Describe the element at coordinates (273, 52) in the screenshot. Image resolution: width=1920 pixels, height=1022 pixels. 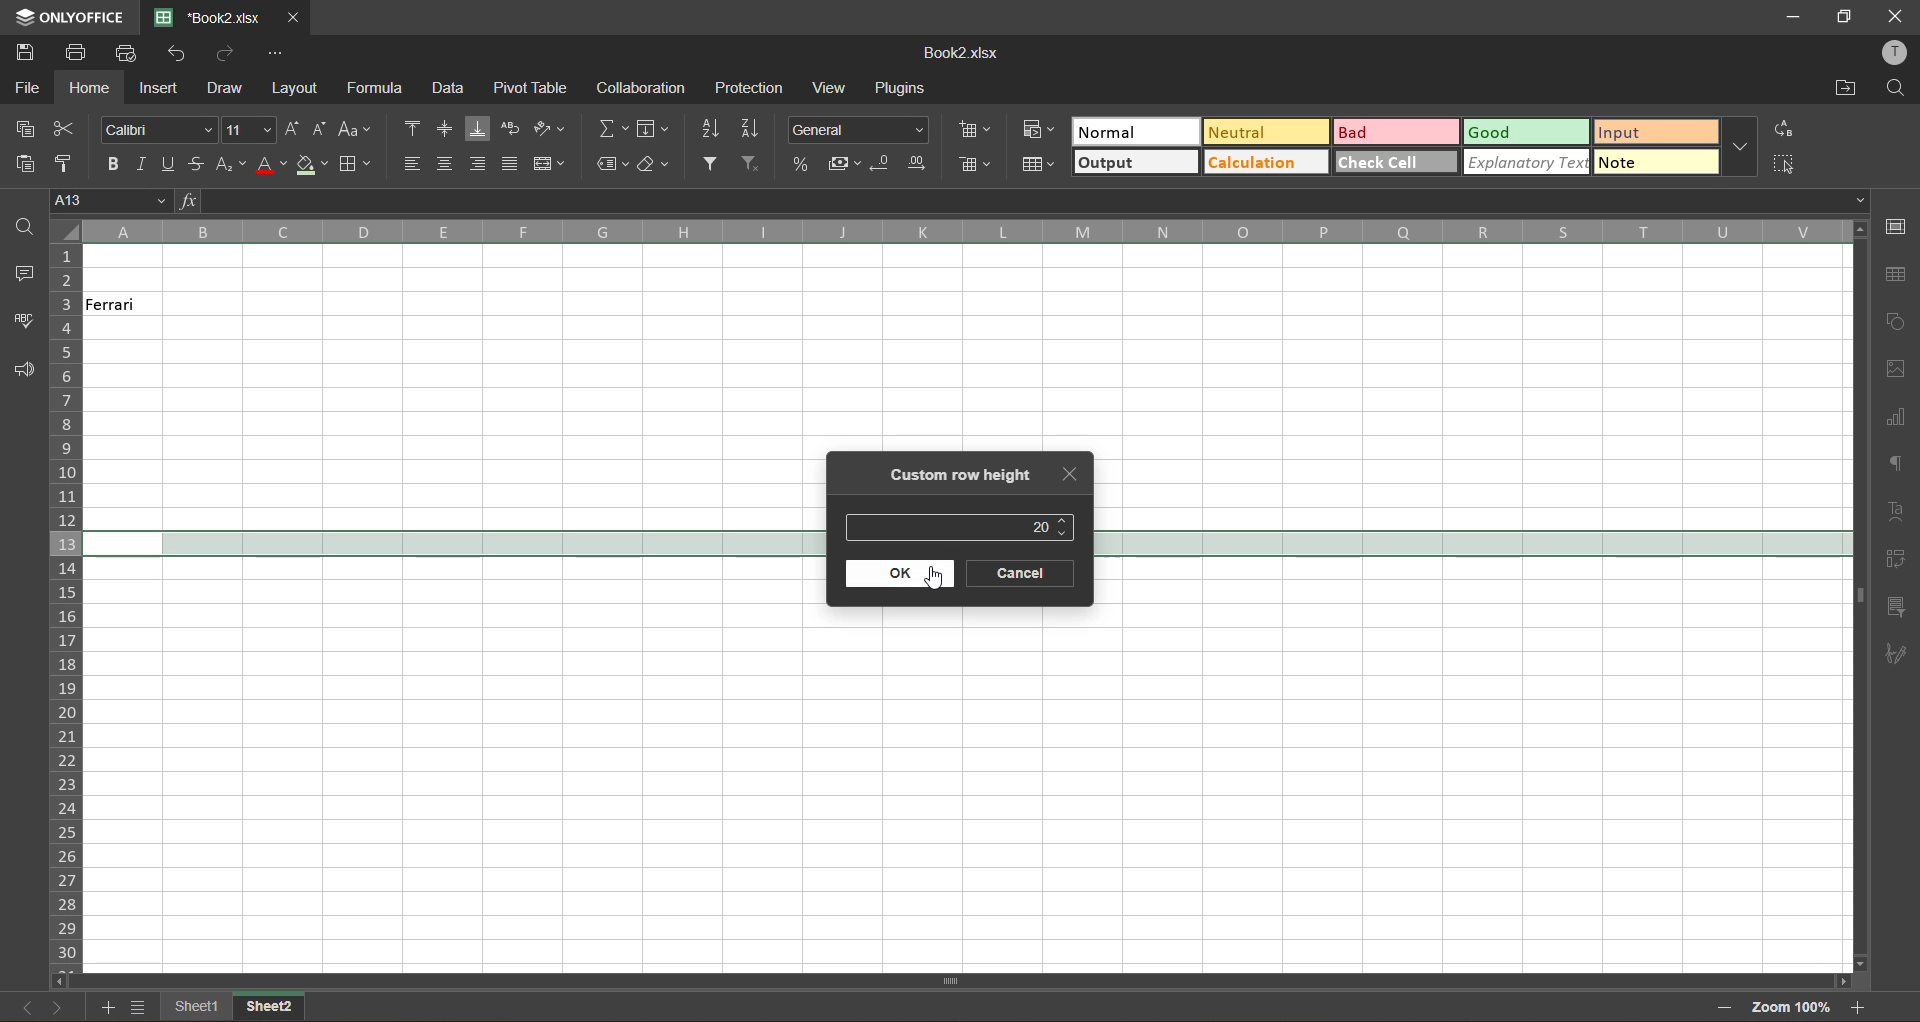
I see `customize quick access toolbar` at that location.